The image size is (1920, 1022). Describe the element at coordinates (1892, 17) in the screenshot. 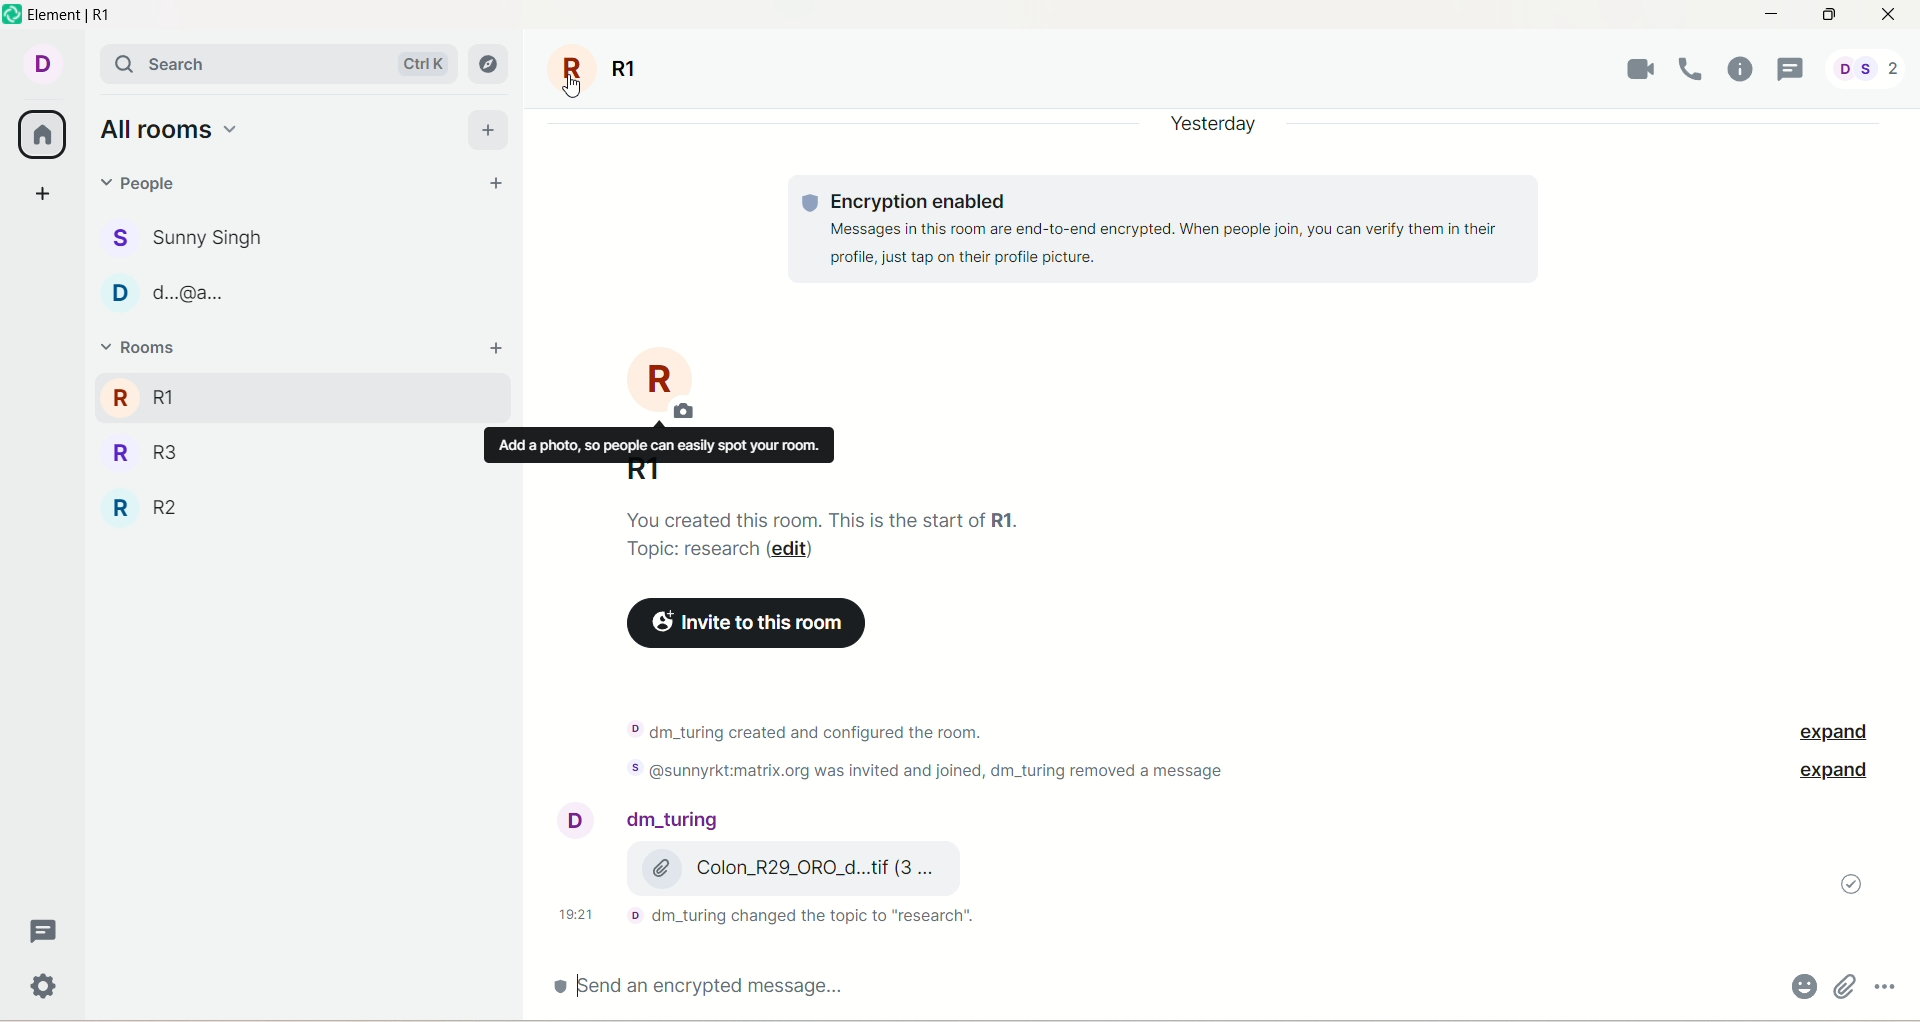

I see `close` at that location.